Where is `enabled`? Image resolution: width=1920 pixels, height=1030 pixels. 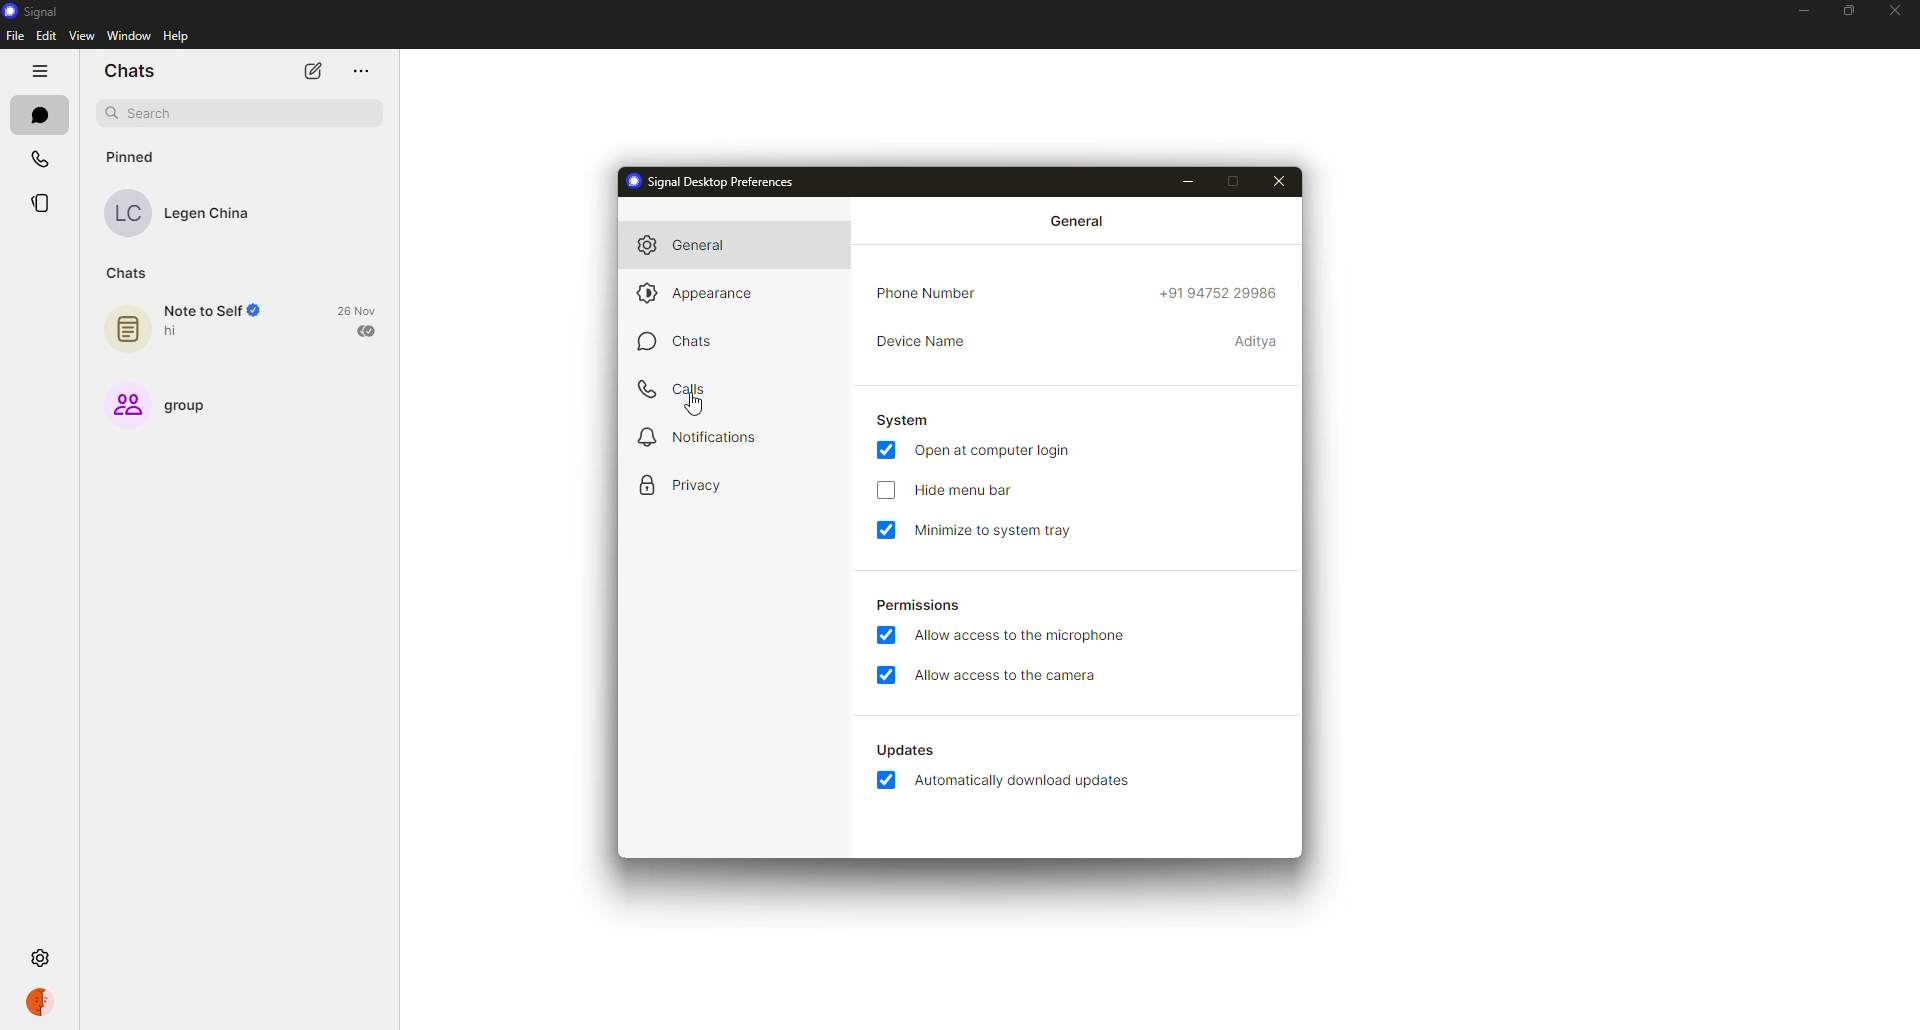
enabled is located at coordinates (888, 530).